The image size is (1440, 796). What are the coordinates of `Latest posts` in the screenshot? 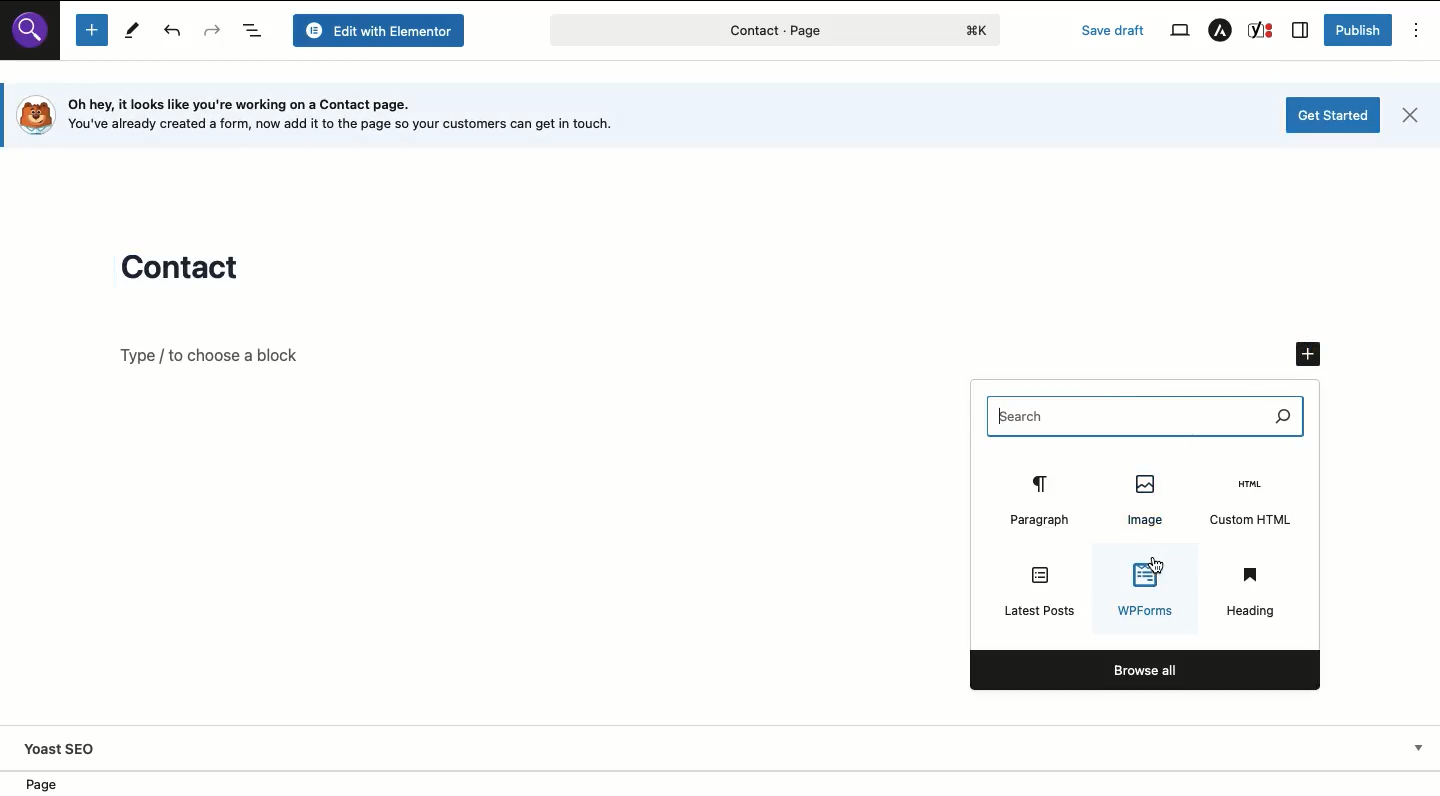 It's located at (1034, 588).